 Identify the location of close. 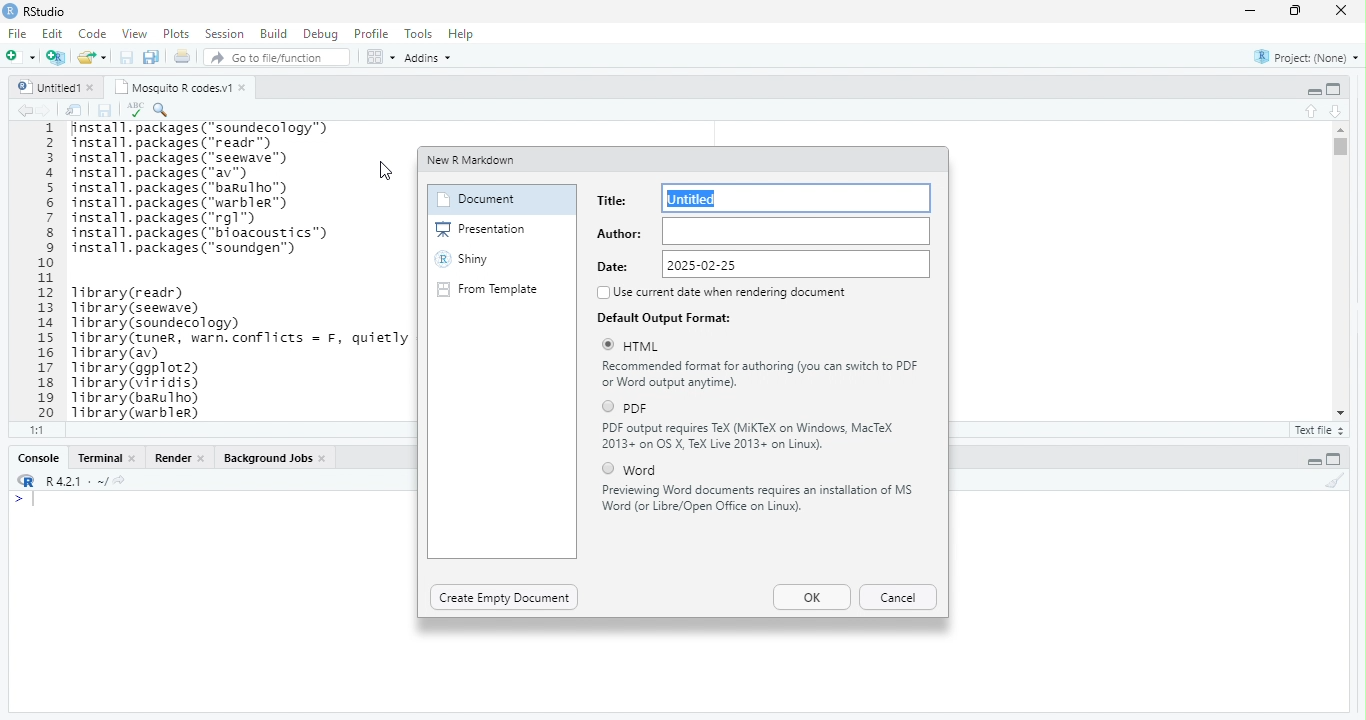
(1342, 10).